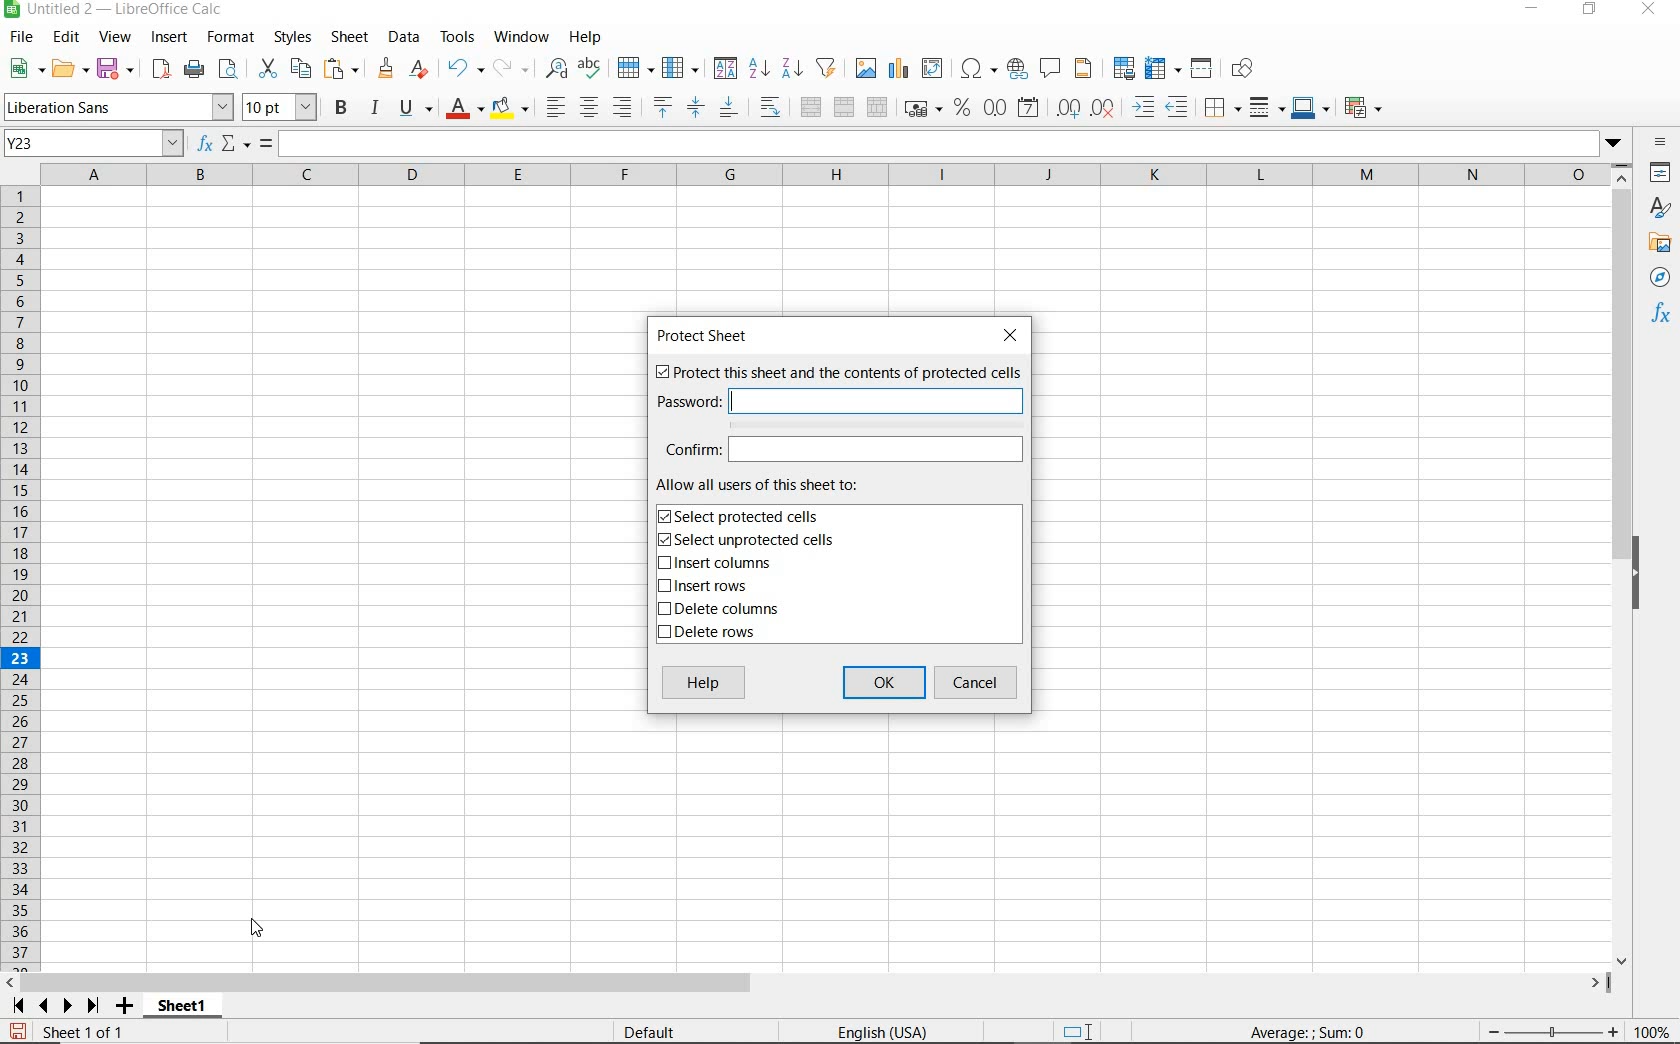 The width and height of the screenshot is (1680, 1044). What do you see at coordinates (1027, 108) in the screenshot?
I see `FORMAT AS DATE` at bounding box center [1027, 108].